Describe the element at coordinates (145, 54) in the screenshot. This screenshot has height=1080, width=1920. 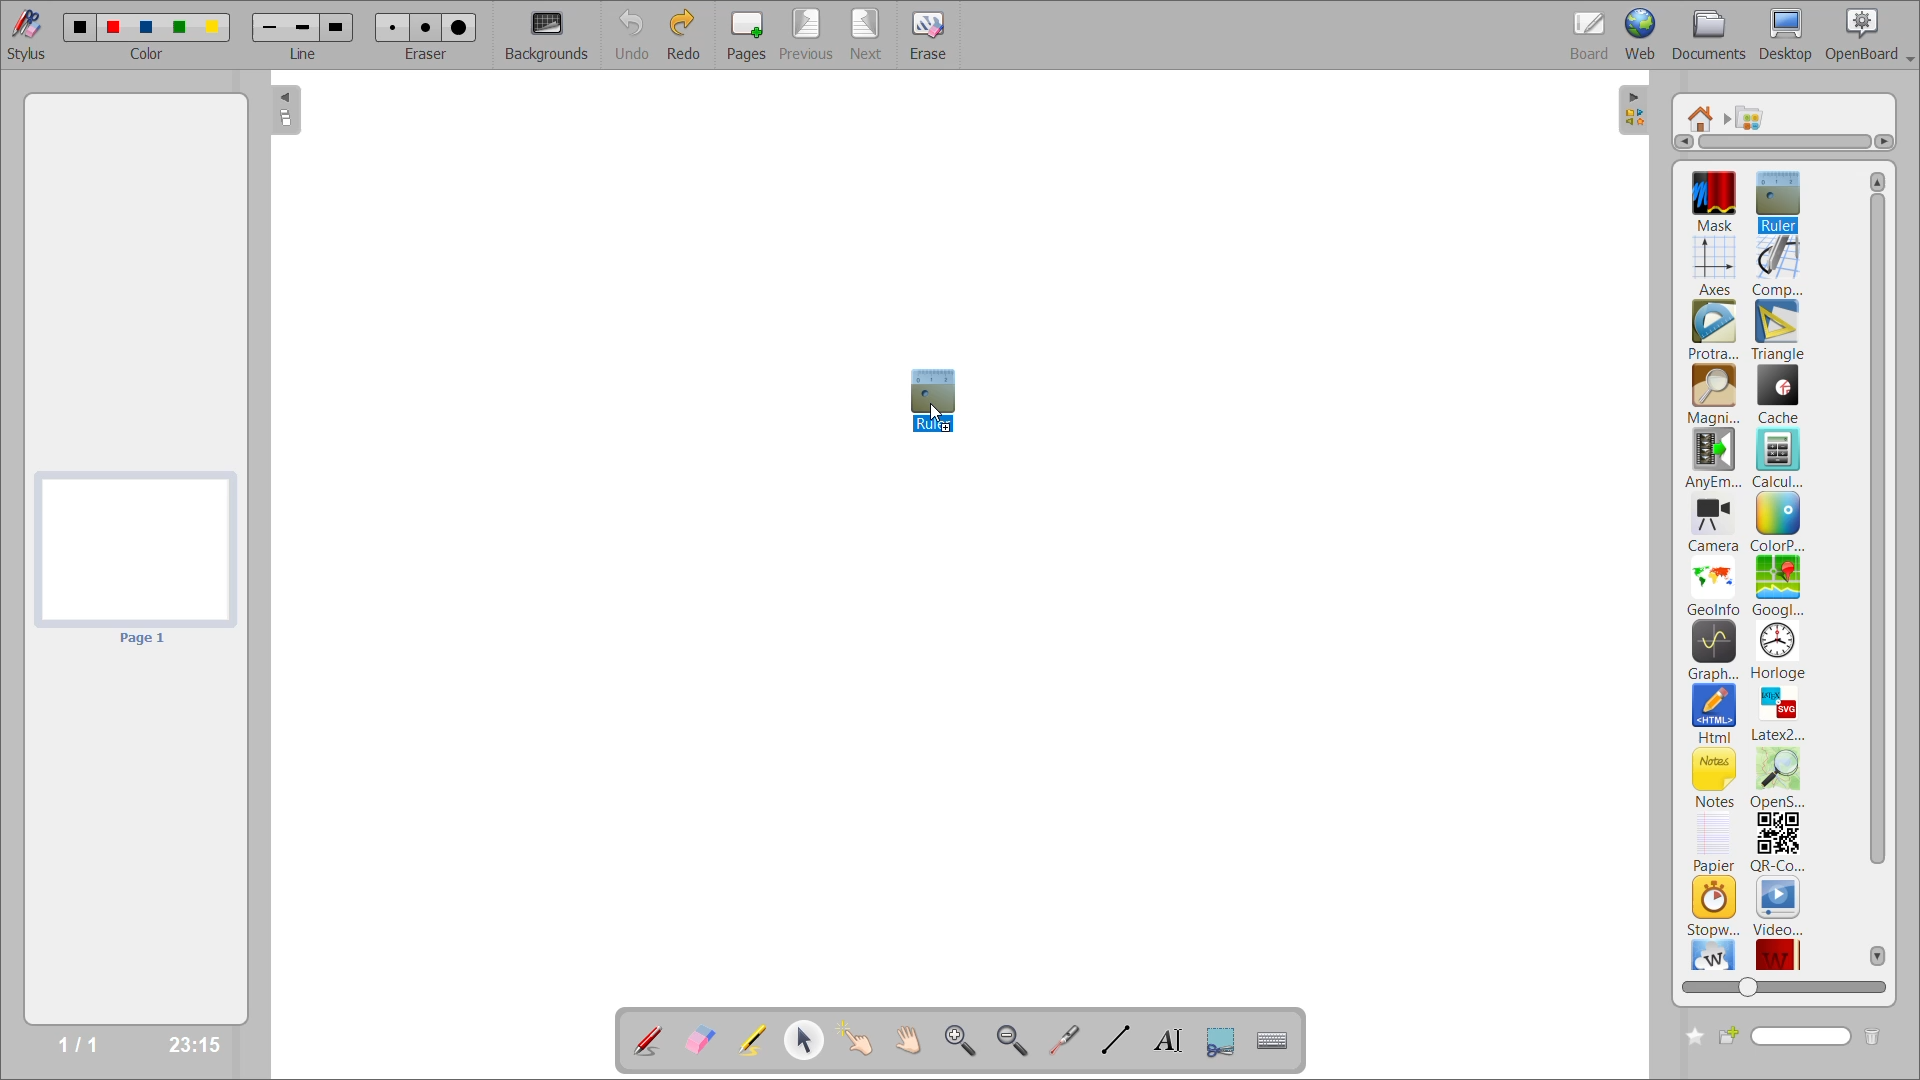
I see `color` at that location.